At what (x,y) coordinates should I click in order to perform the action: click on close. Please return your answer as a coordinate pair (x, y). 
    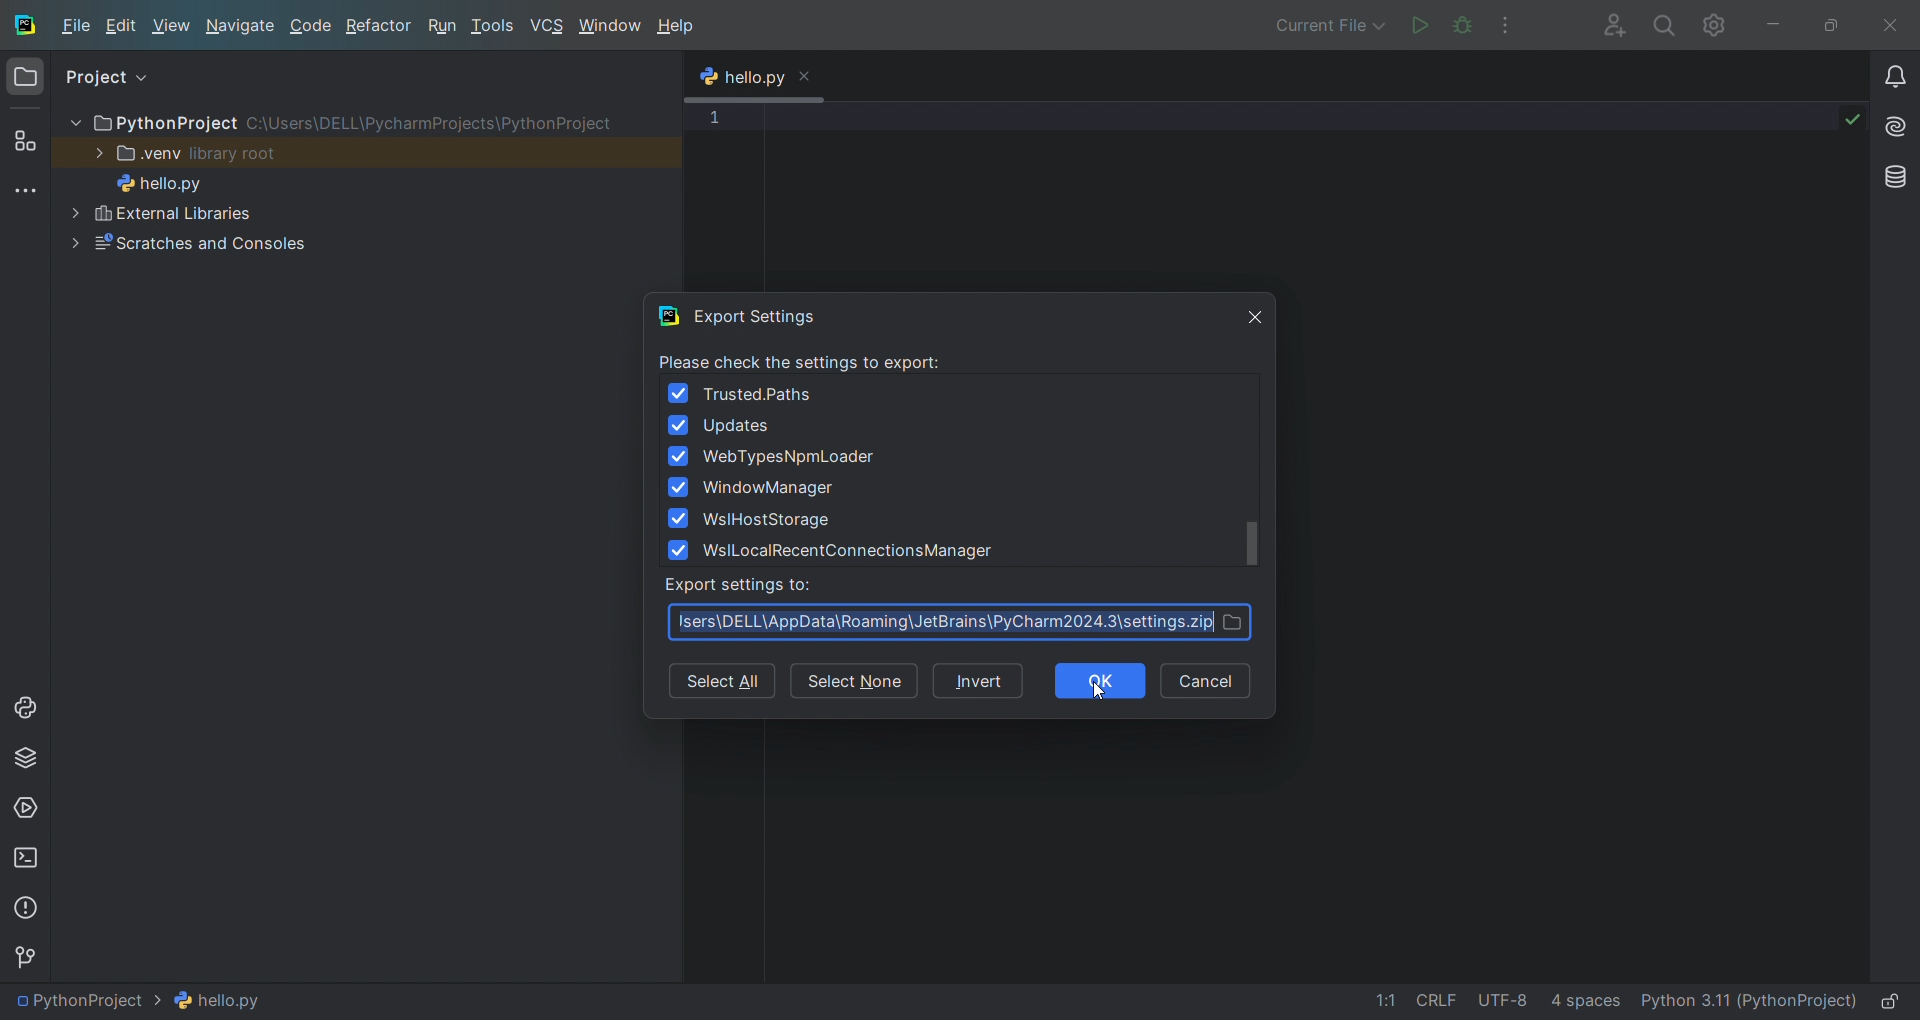
    Looking at the image, I should click on (1255, 315).